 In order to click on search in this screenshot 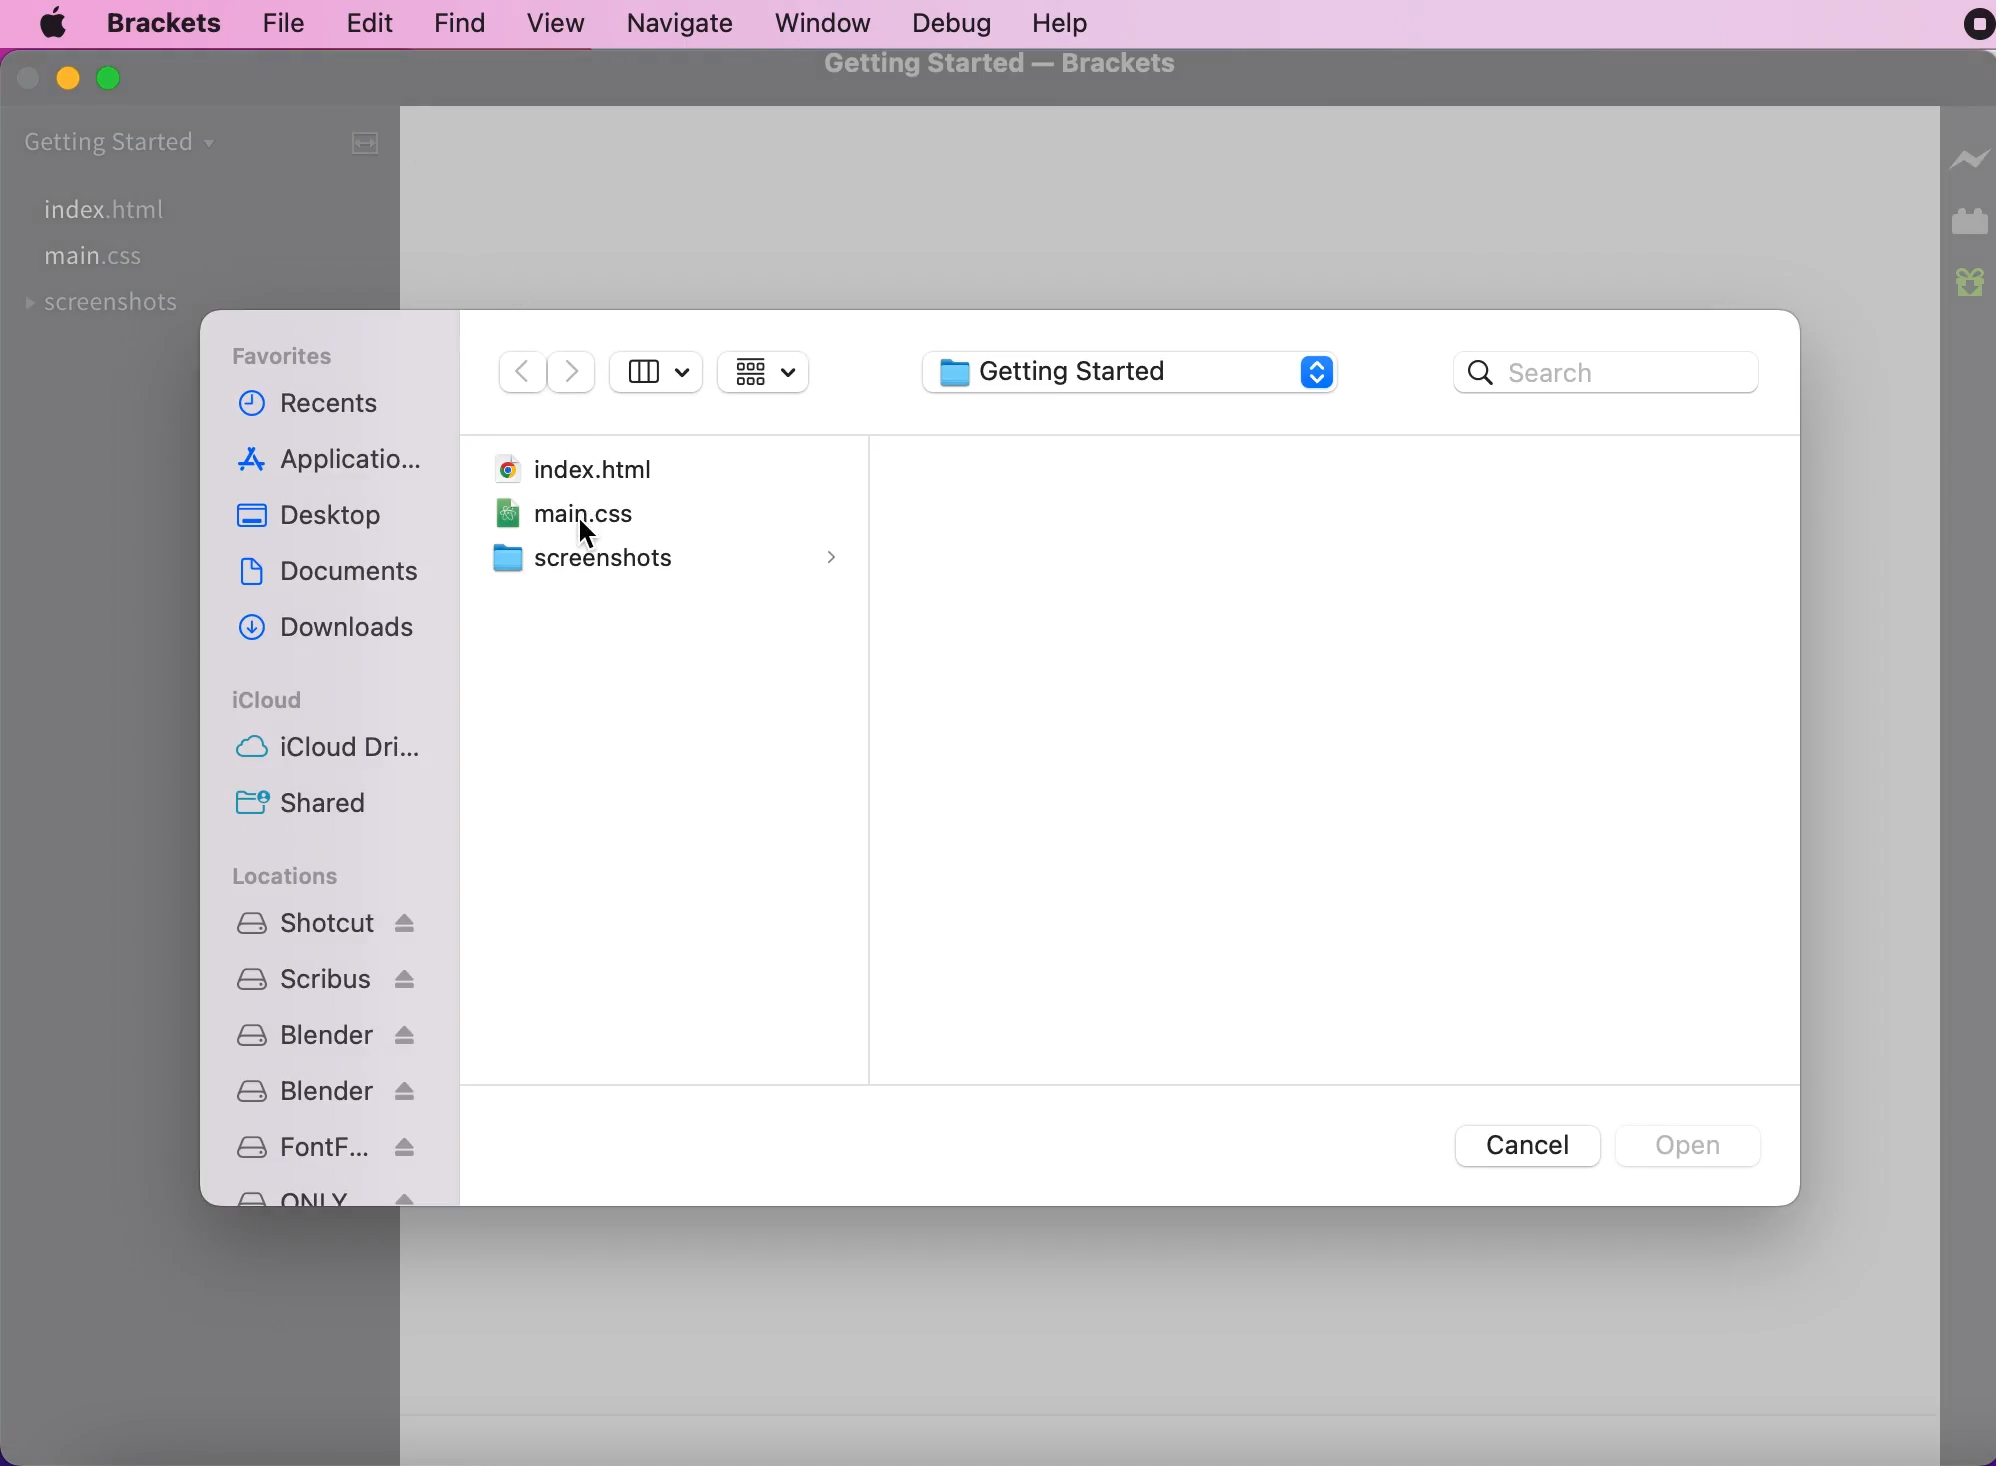, I will do `click(1616, 375)`.